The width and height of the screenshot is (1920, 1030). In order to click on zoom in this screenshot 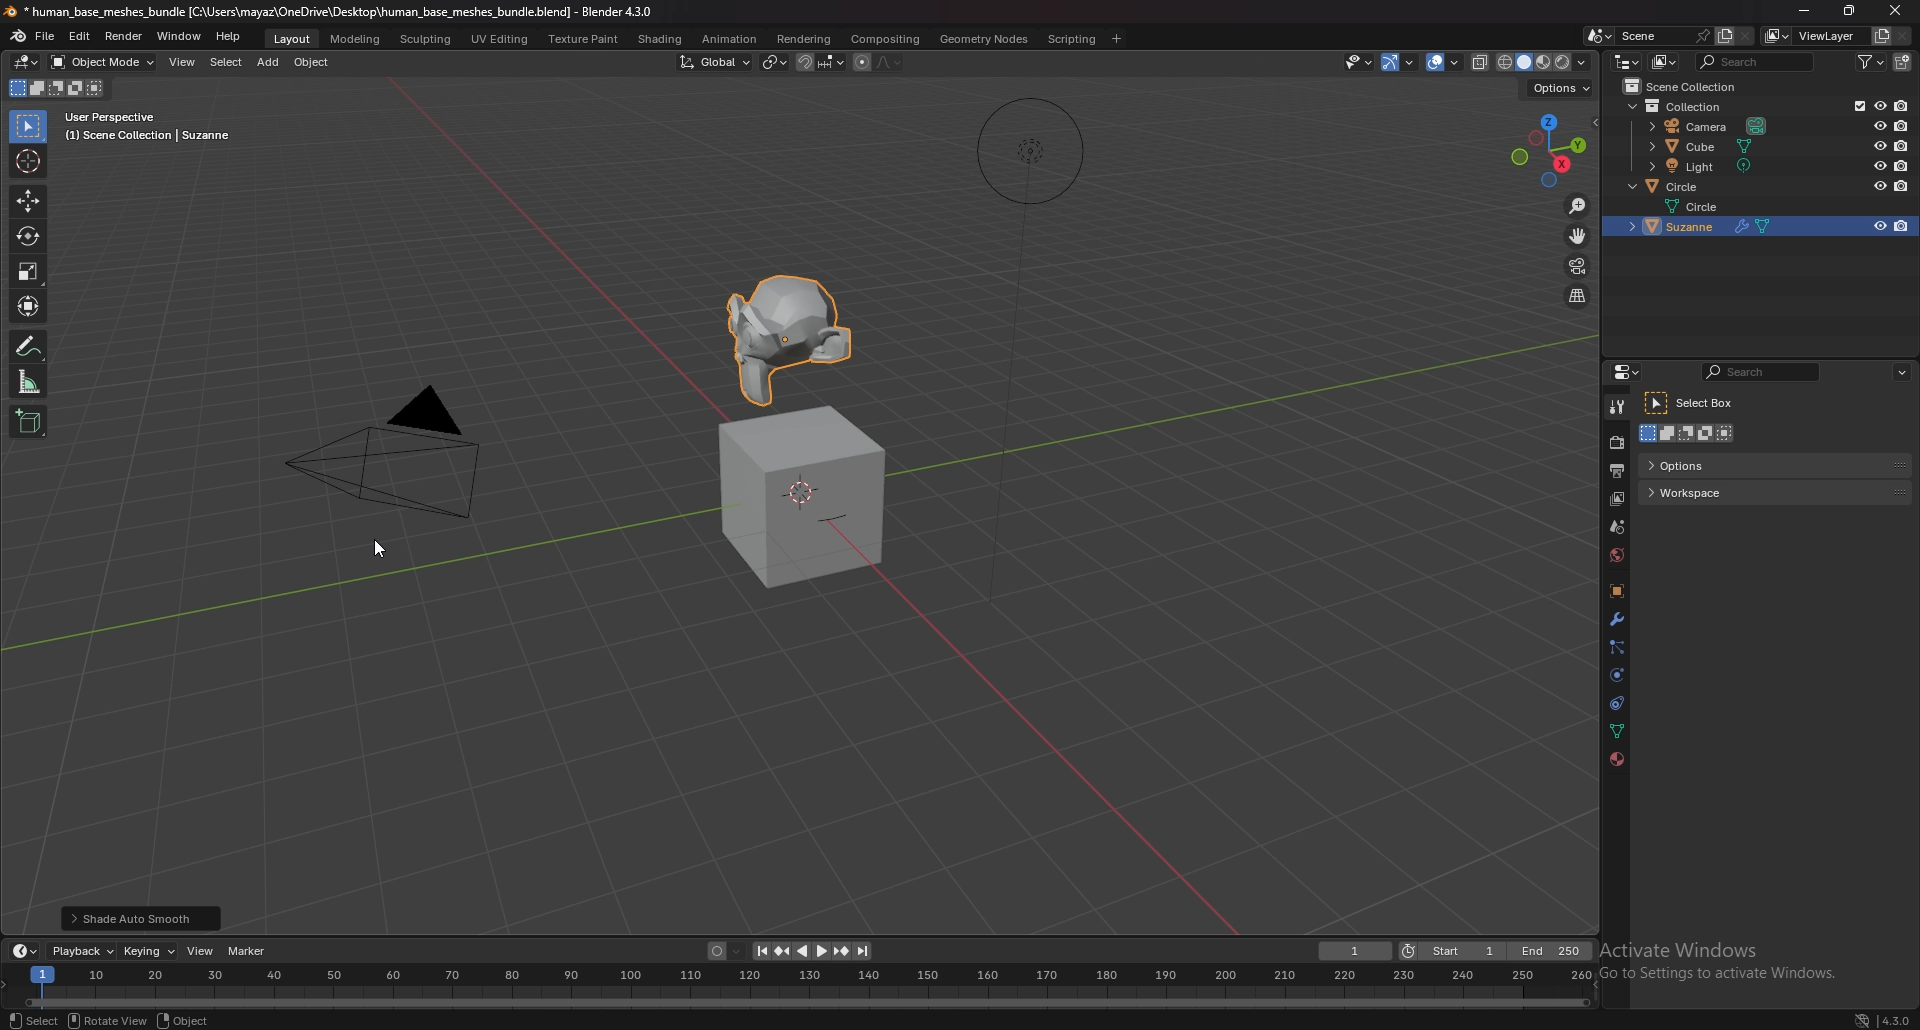, I will do `click(1579, 206)`.